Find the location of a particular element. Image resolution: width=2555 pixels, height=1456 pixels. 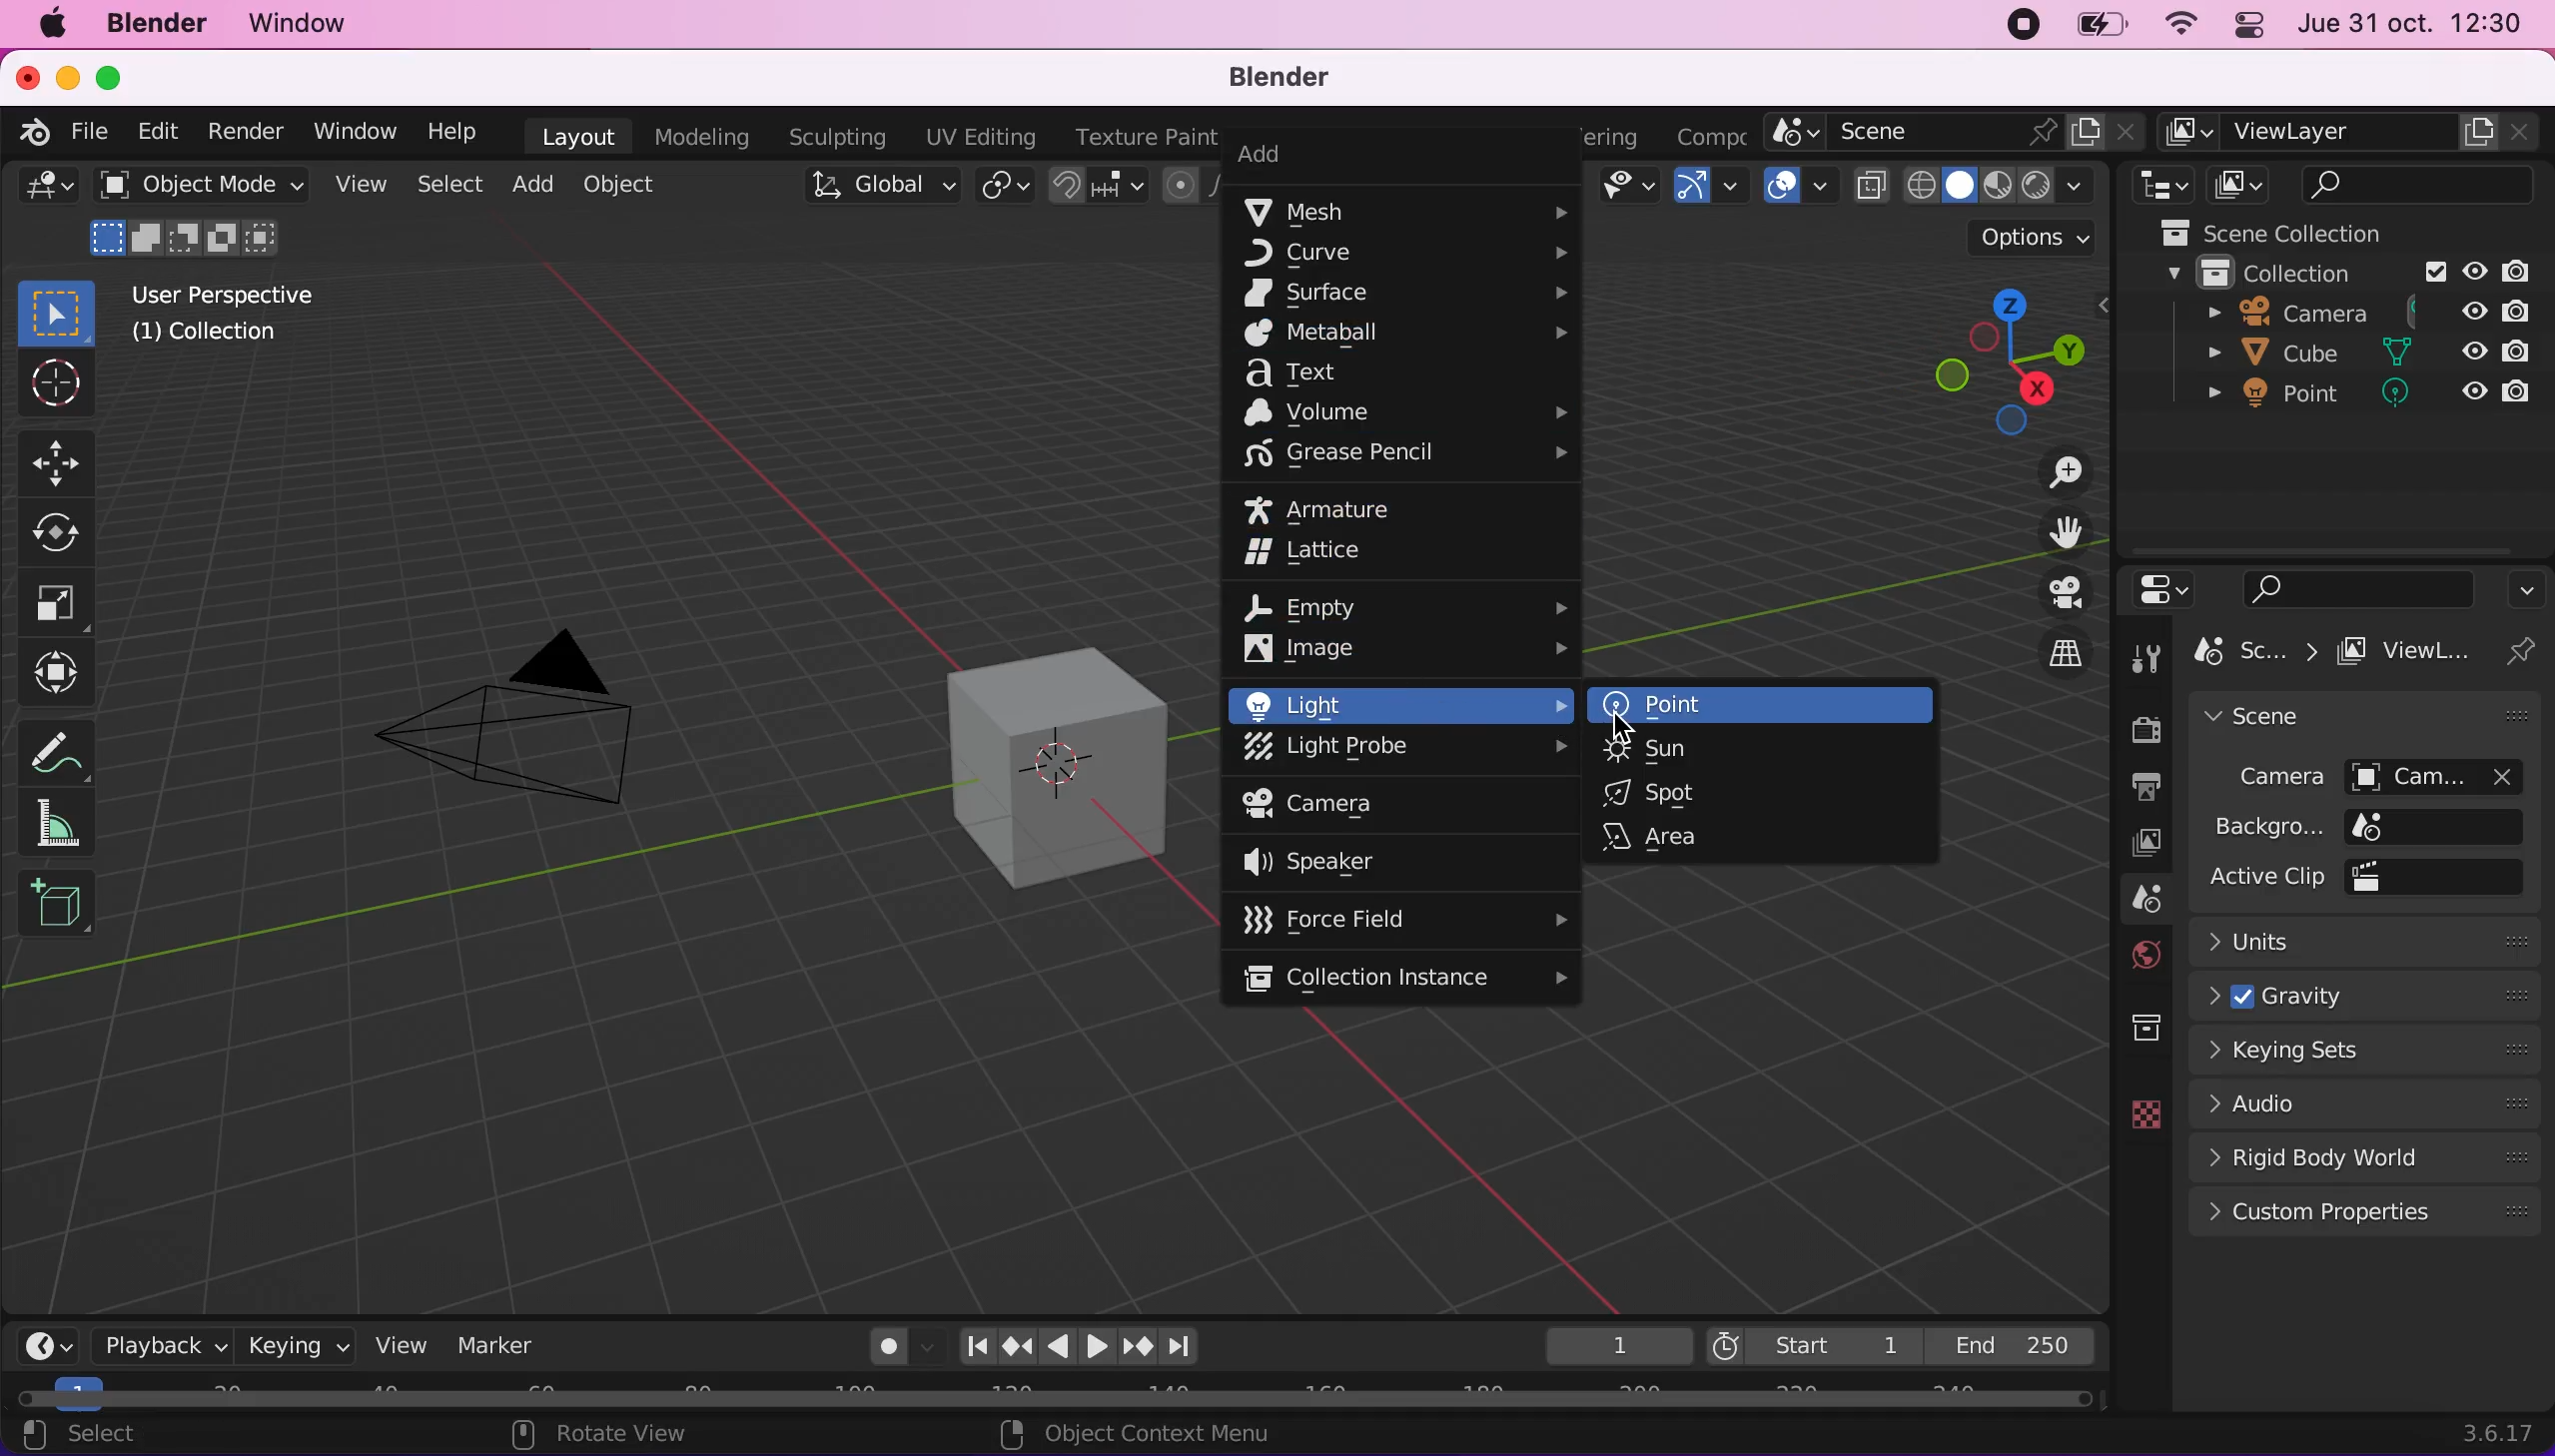

world is located at coordinates (2139, 956).